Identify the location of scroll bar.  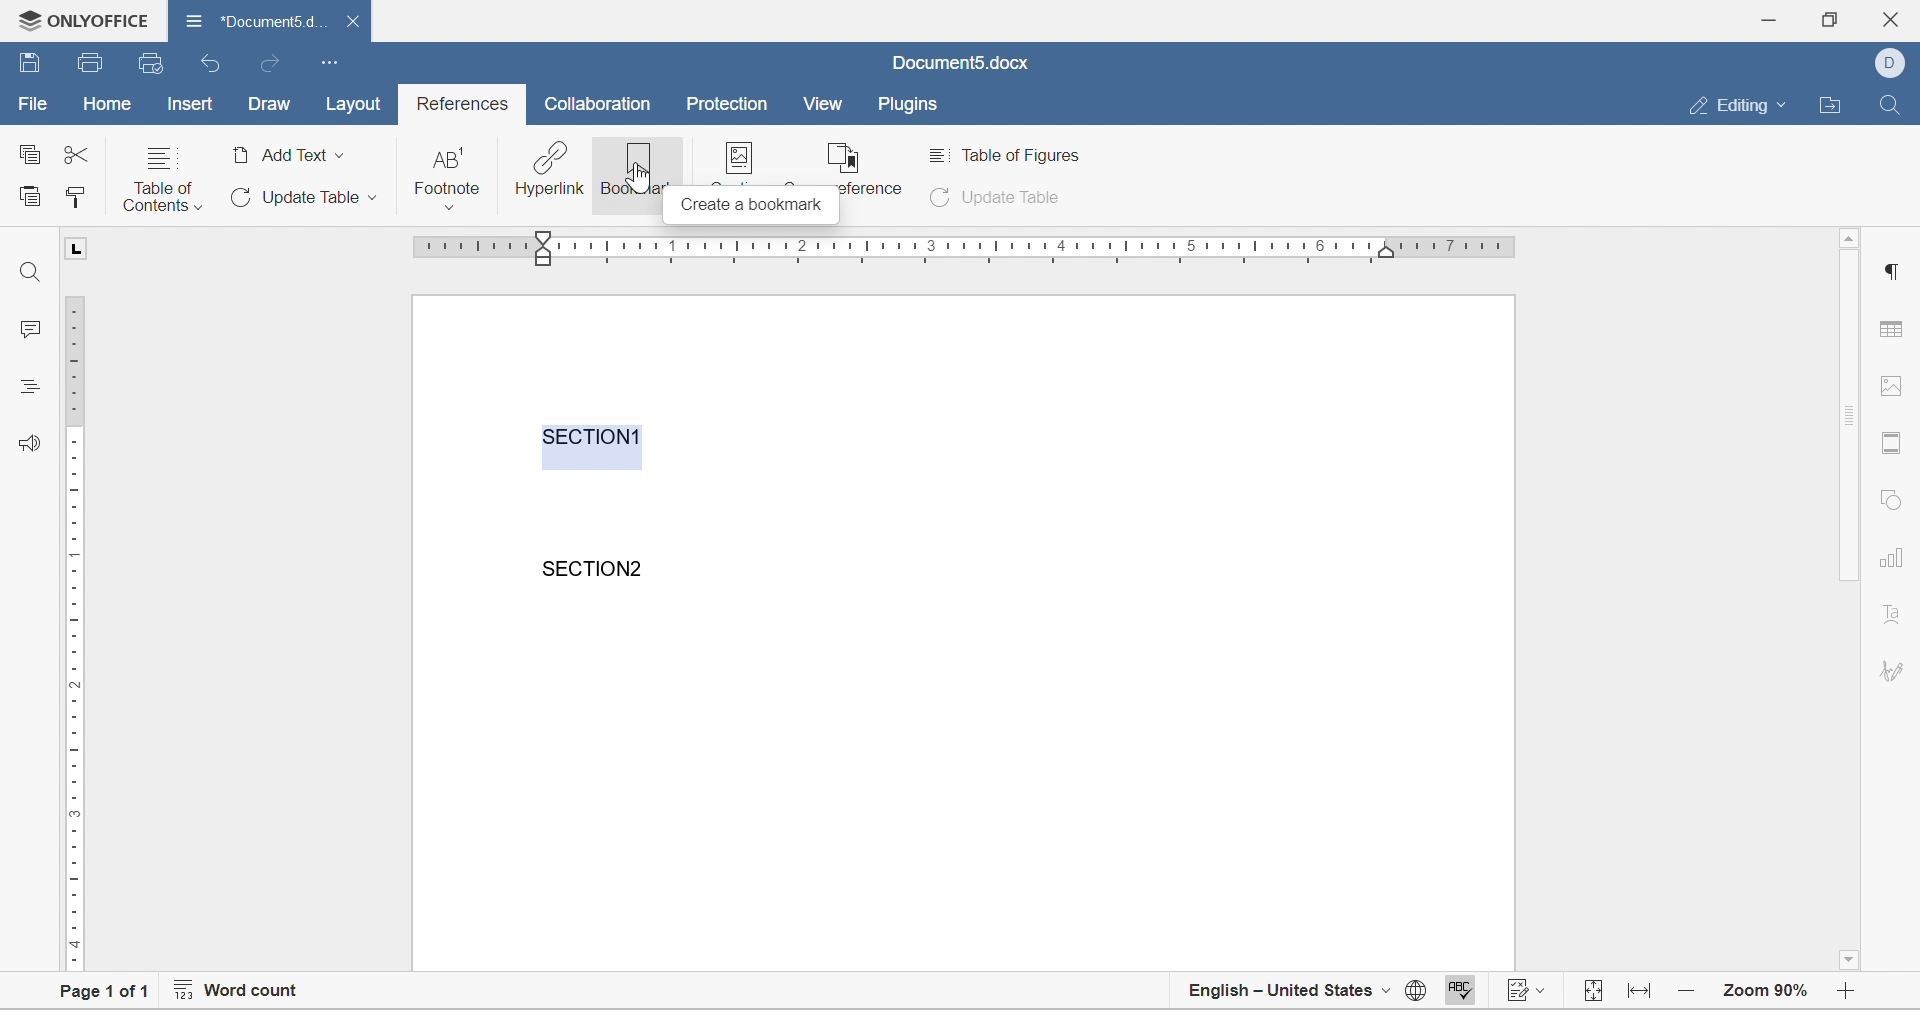
(1851, 416).